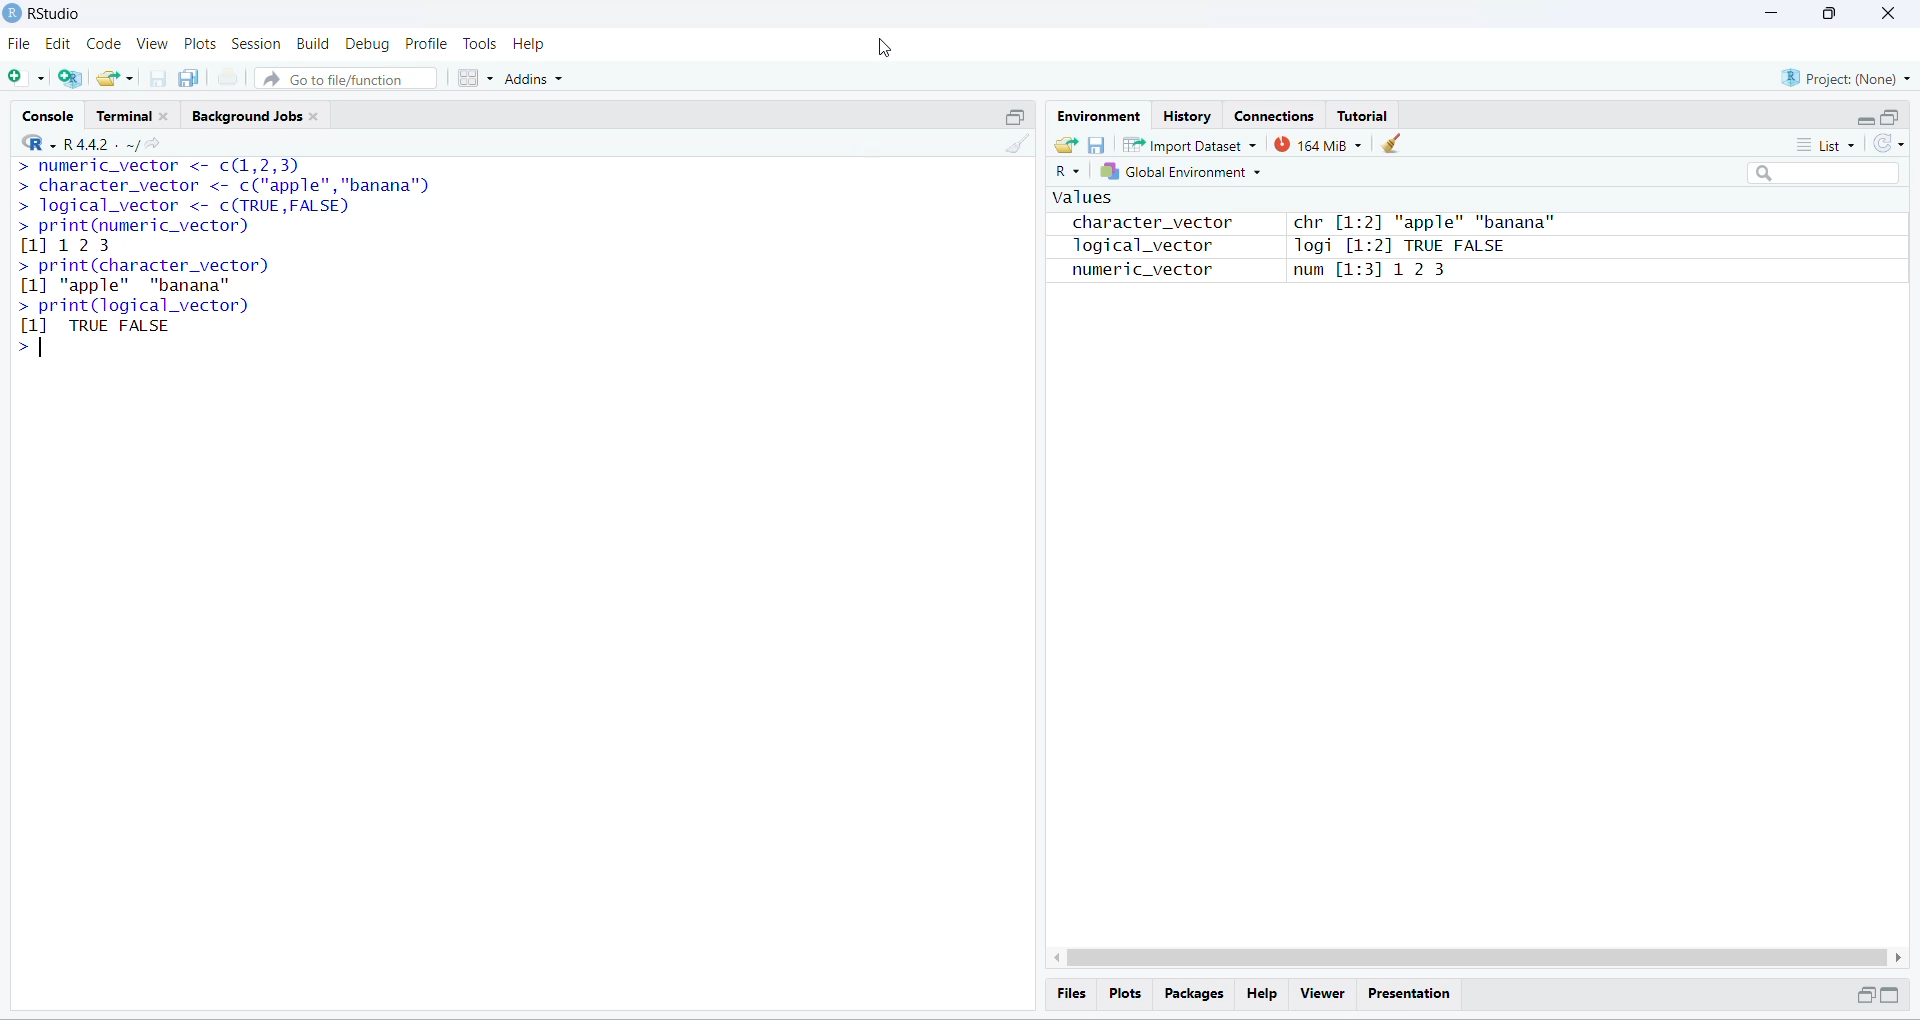 The image size is (1920, 1020). I want to click on scrollbar, so click(1478, 958).